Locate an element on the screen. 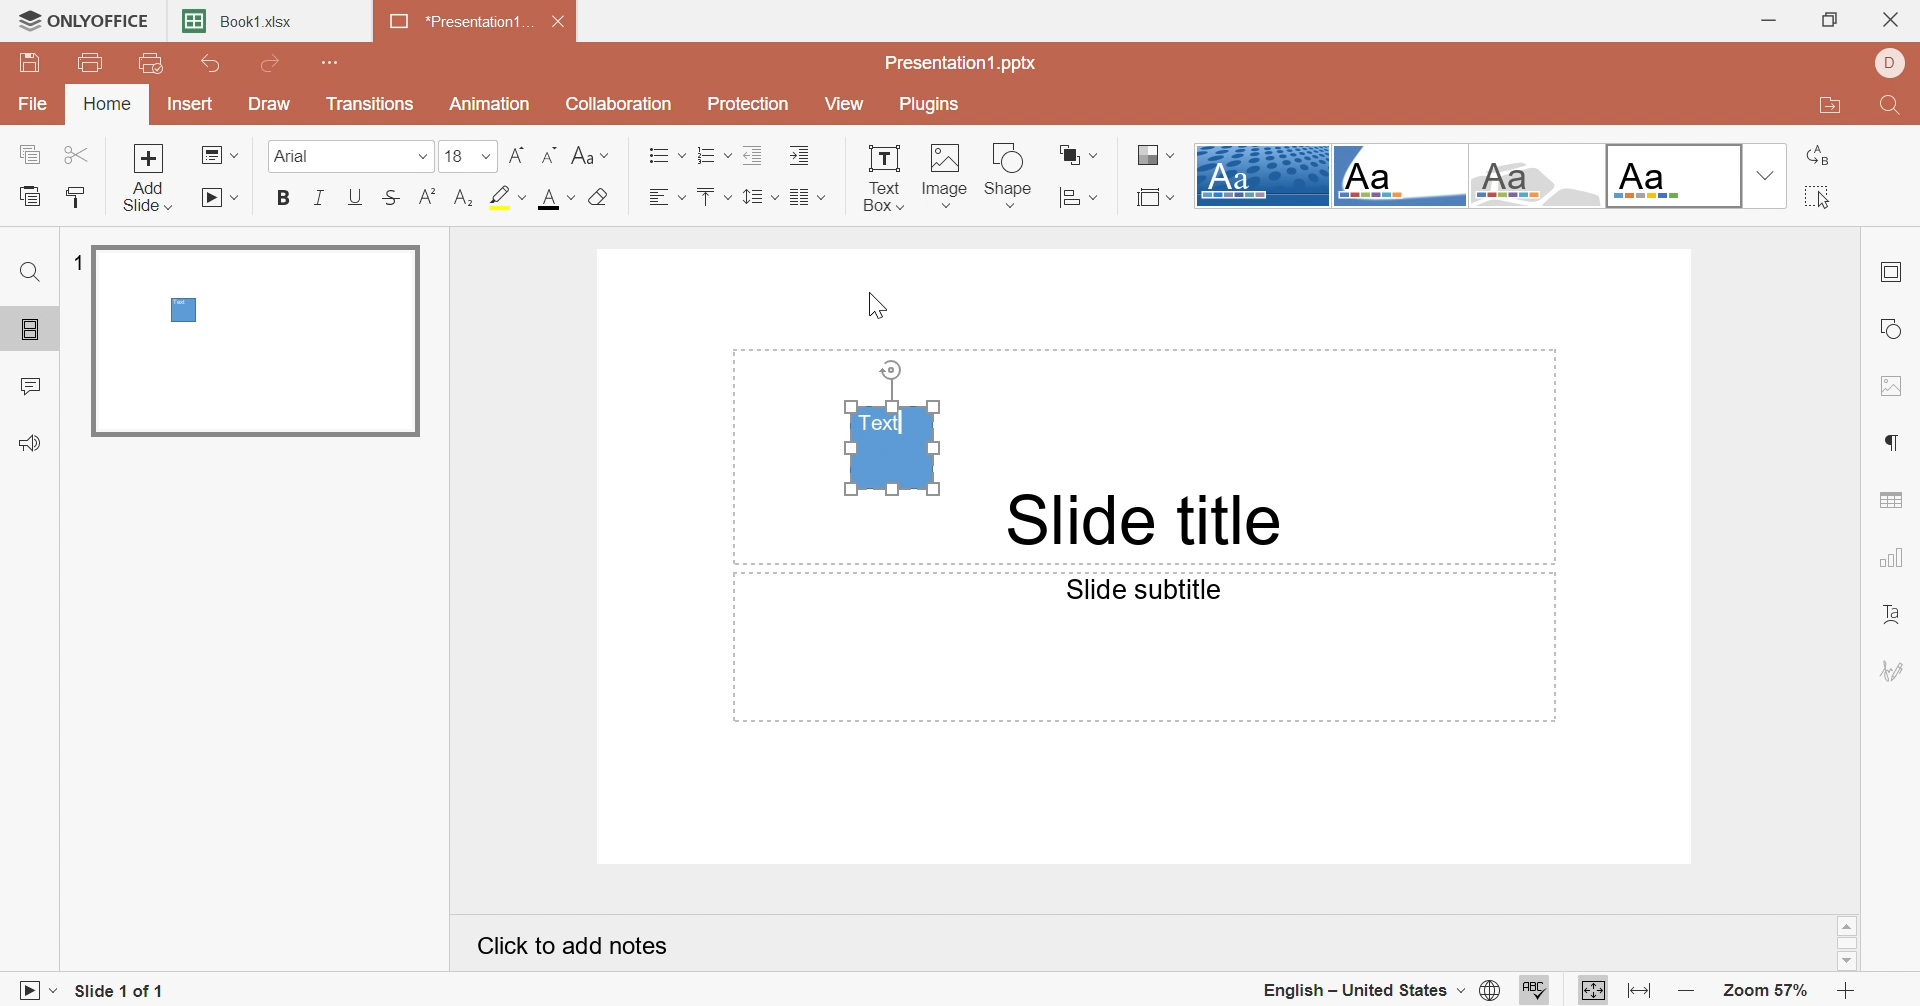  Increase Indent is located at coordinates (801, 155).